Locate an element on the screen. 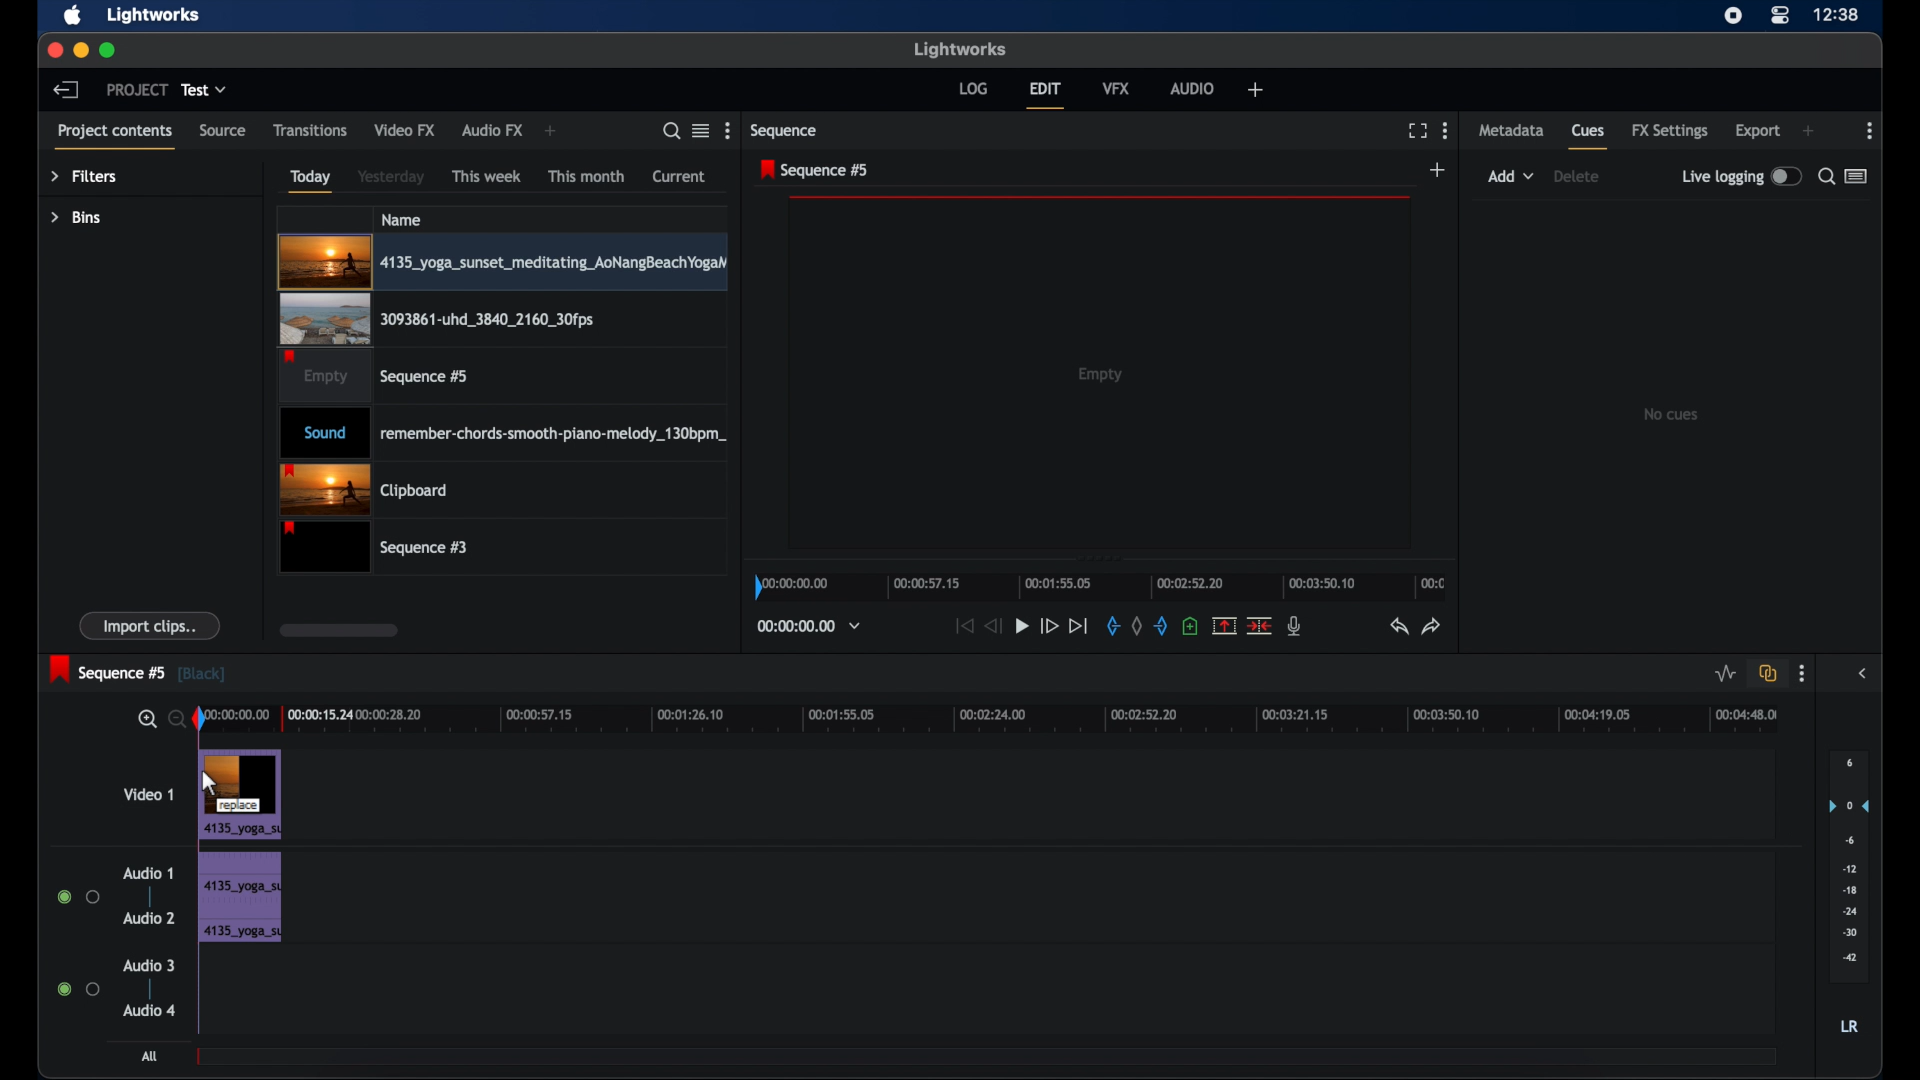 This screenshot has width=1920, height=1080. this month is located at coordinates (586, 175).